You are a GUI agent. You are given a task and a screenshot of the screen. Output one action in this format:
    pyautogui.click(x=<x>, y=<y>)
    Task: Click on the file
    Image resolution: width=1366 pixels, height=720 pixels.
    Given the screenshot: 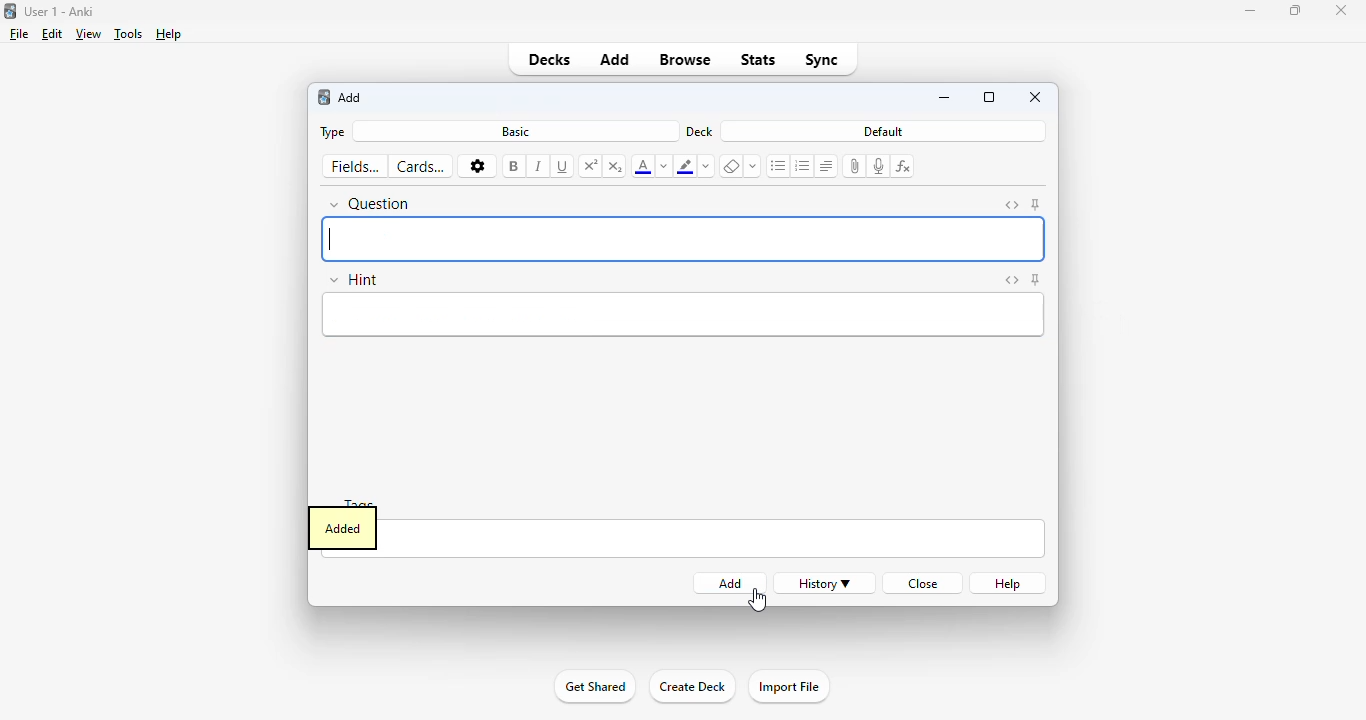 What is the action you would take?
    pyautogui.click(x=20, y=34)
    